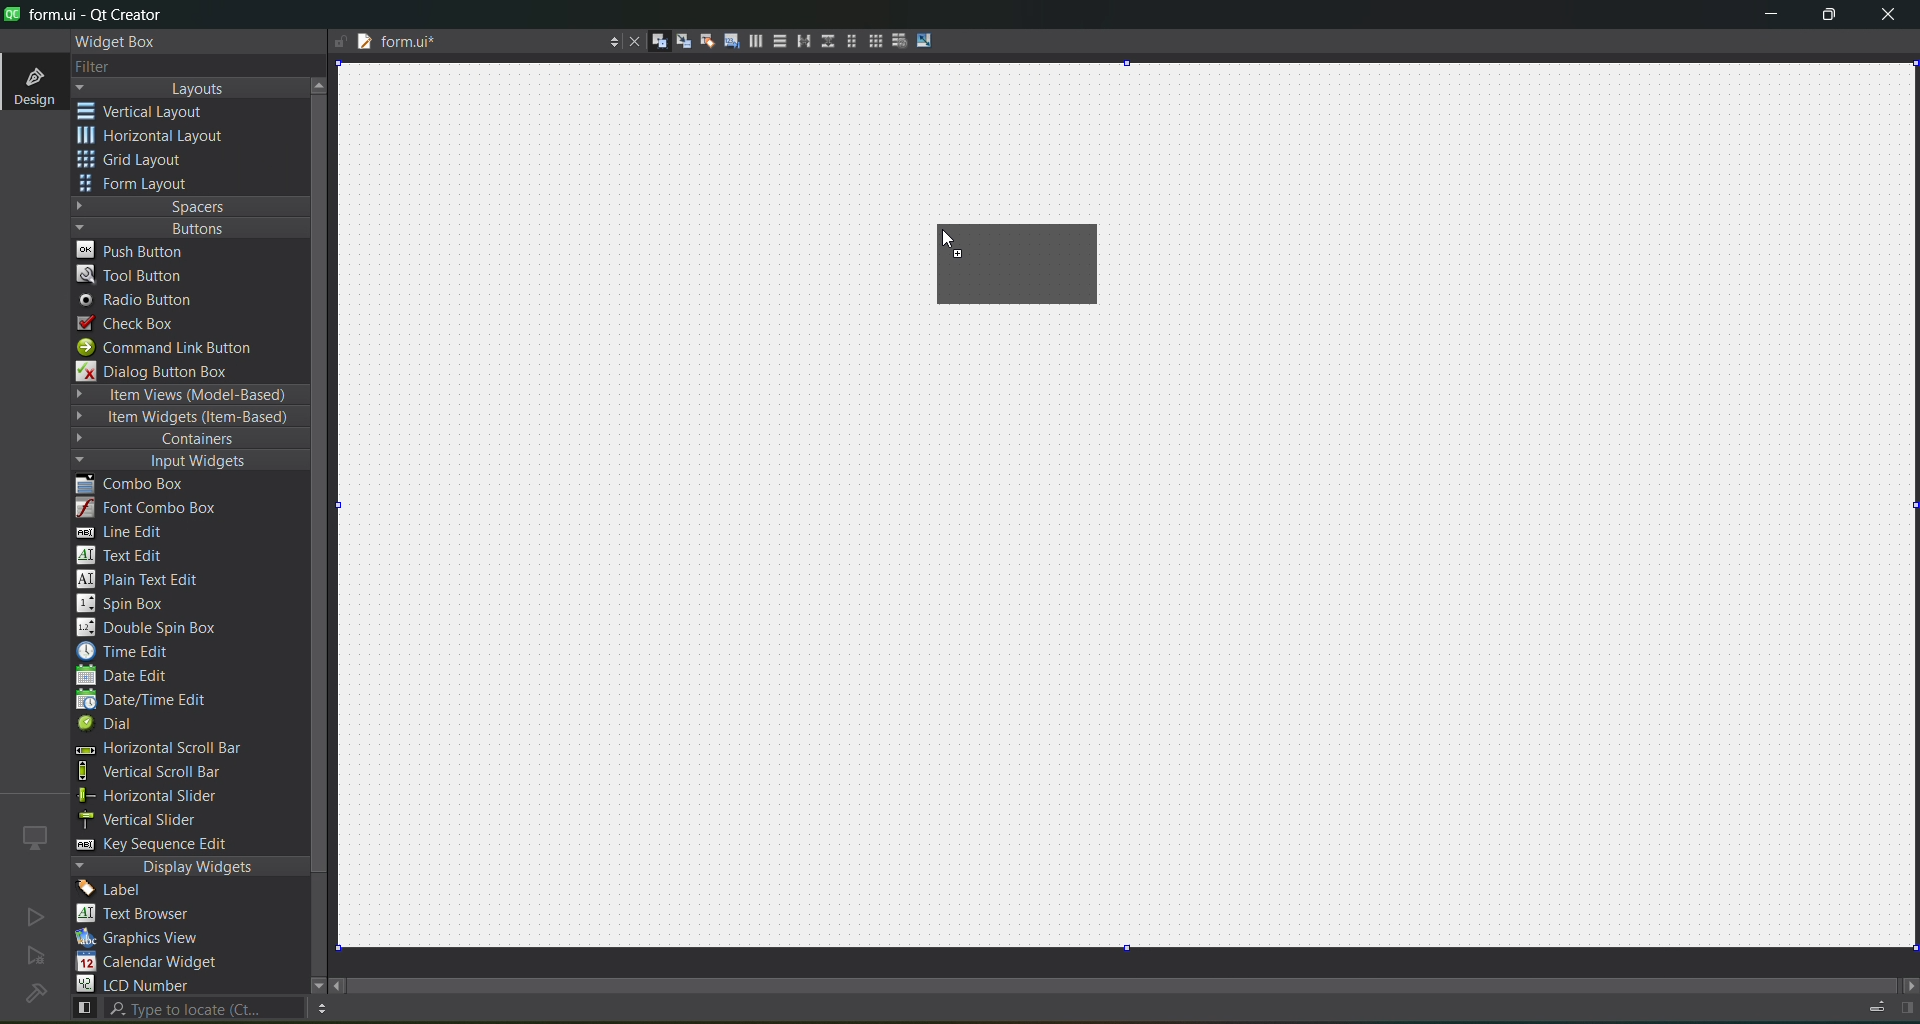 The height and width of the screenshot is (1024, 1920). What do you see at coordinates (700, 41) in the screenshot?
I see `edit buddies` at bounding box center [700, 41].